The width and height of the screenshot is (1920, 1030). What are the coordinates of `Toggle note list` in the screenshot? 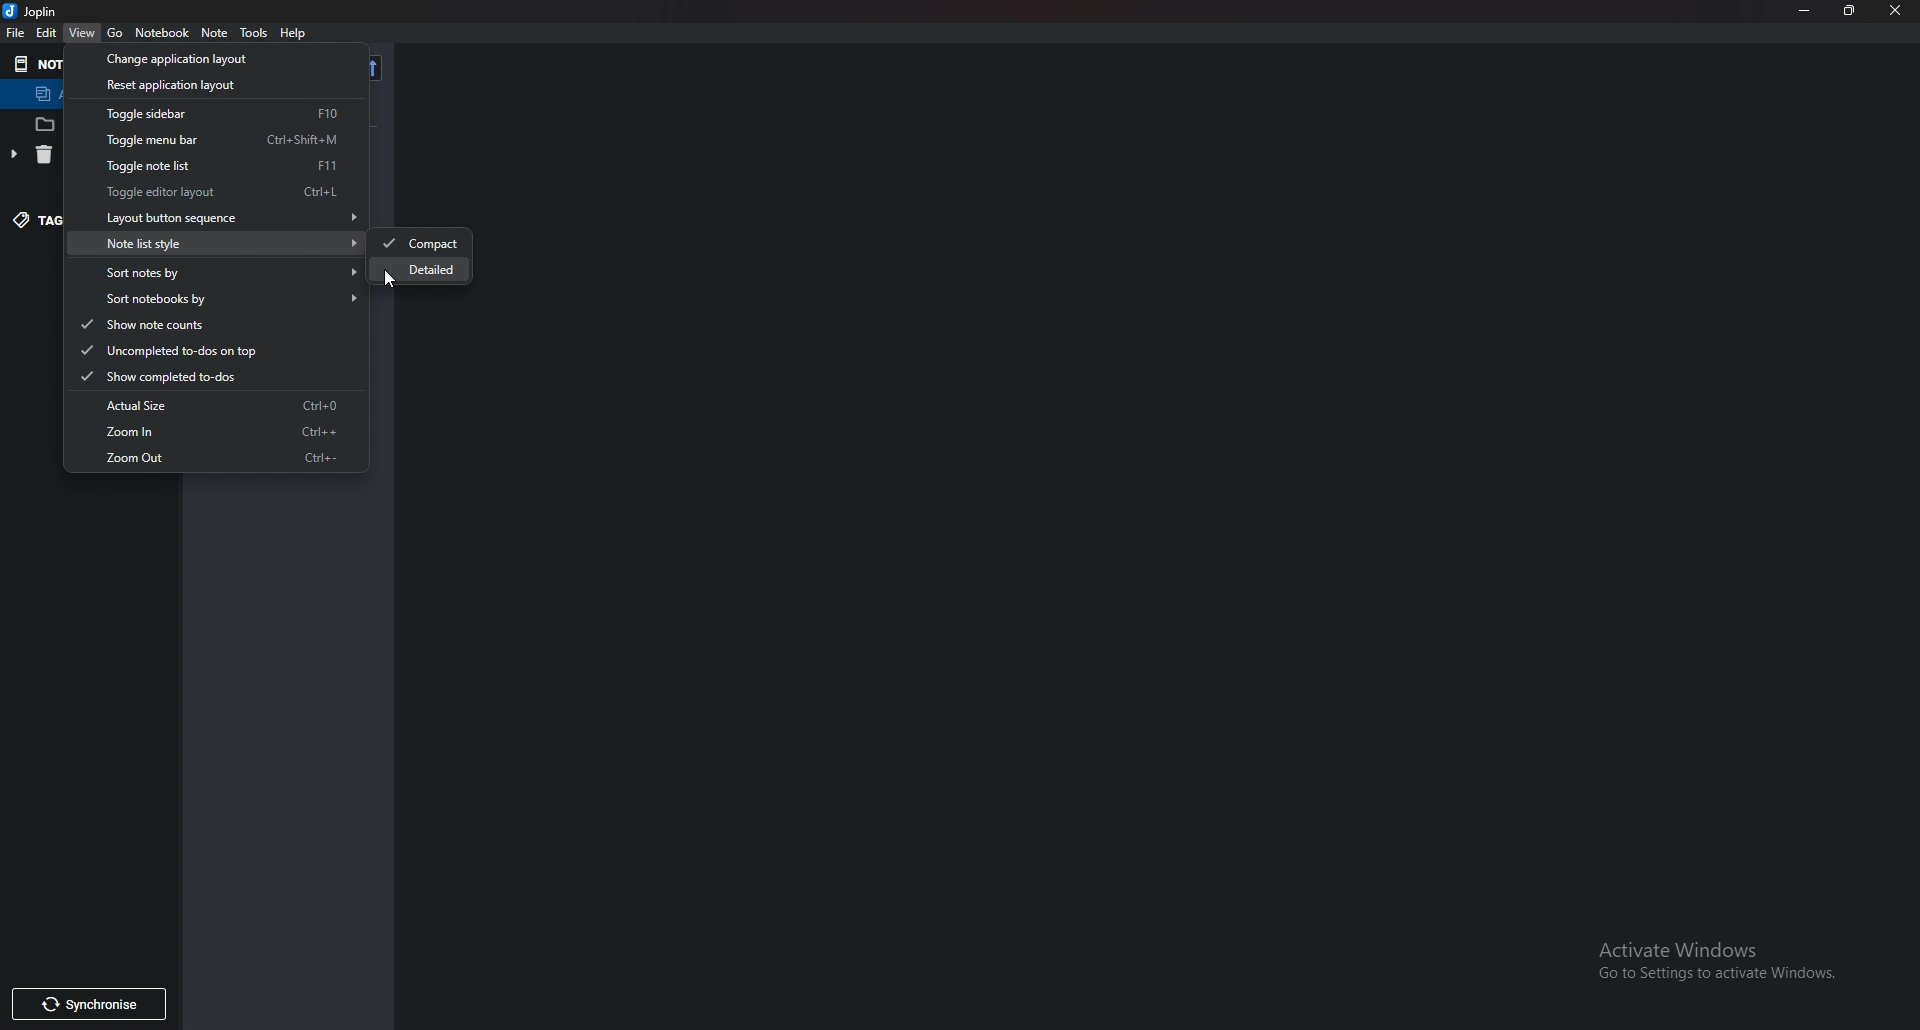 It's located at (213, 165).